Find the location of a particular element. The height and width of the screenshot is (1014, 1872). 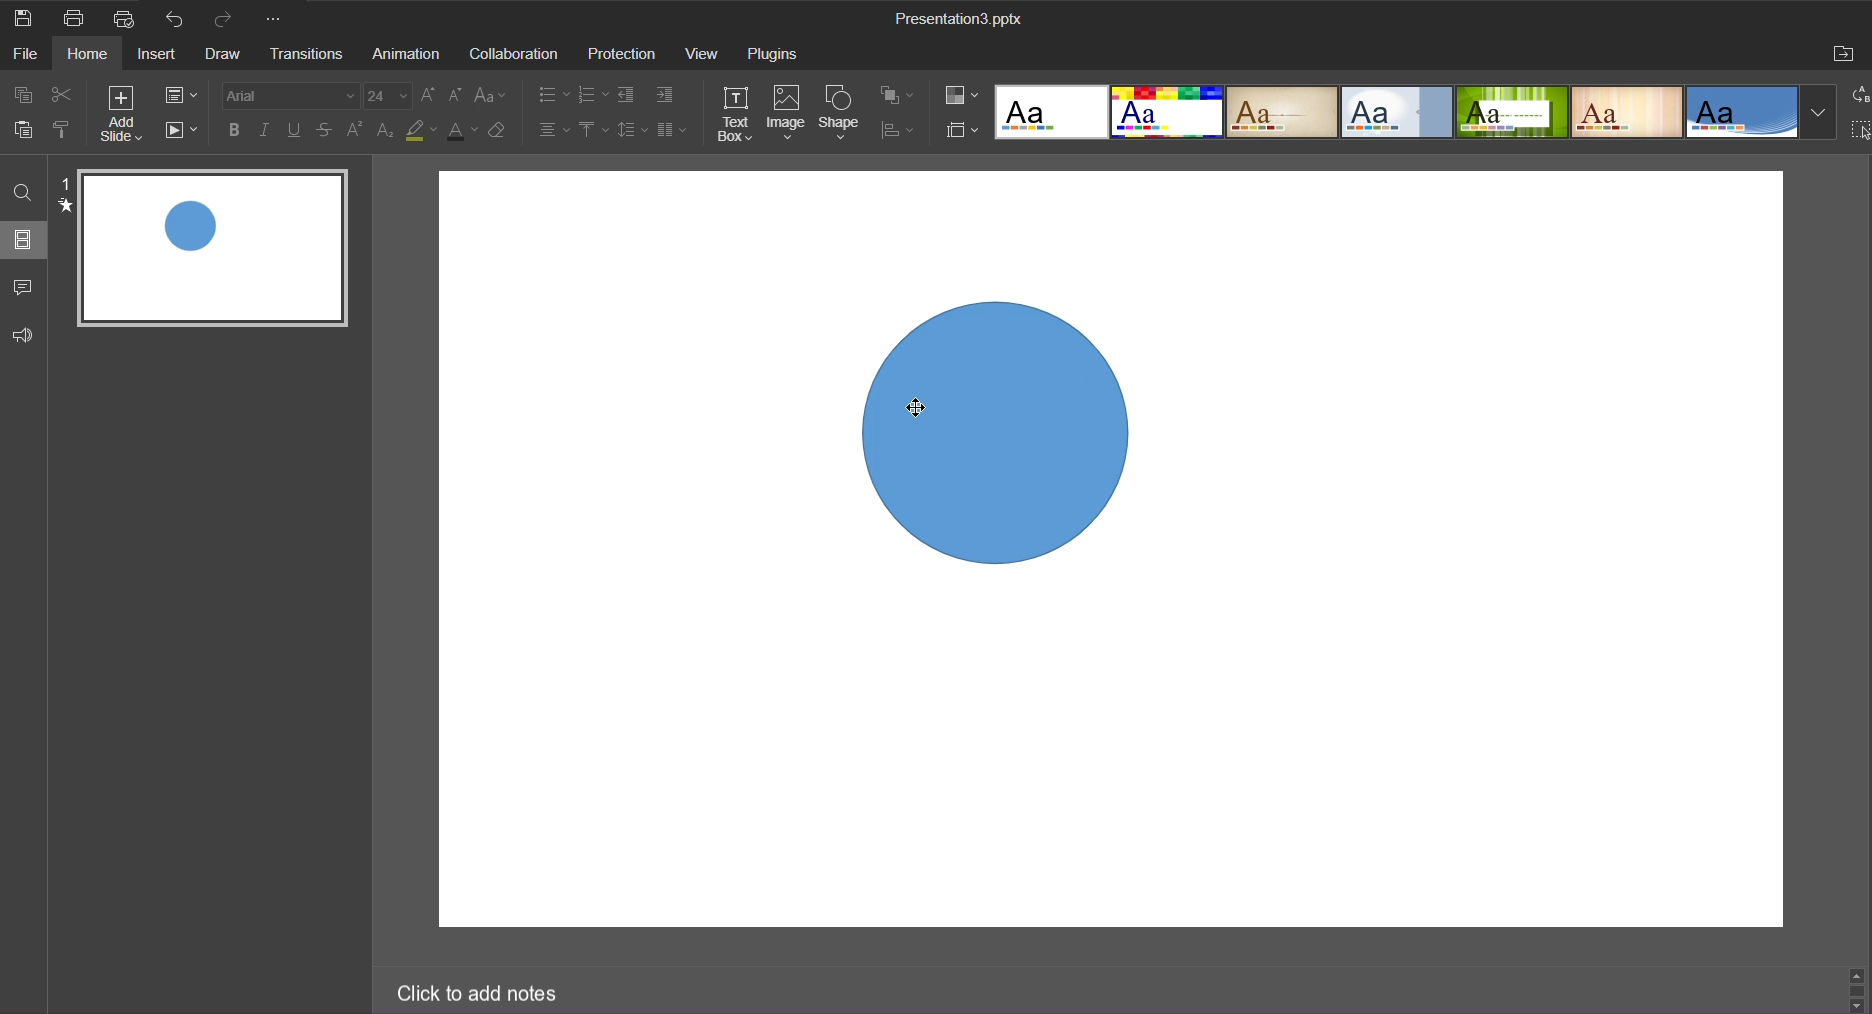

Print is located at coordinates (73, 18).